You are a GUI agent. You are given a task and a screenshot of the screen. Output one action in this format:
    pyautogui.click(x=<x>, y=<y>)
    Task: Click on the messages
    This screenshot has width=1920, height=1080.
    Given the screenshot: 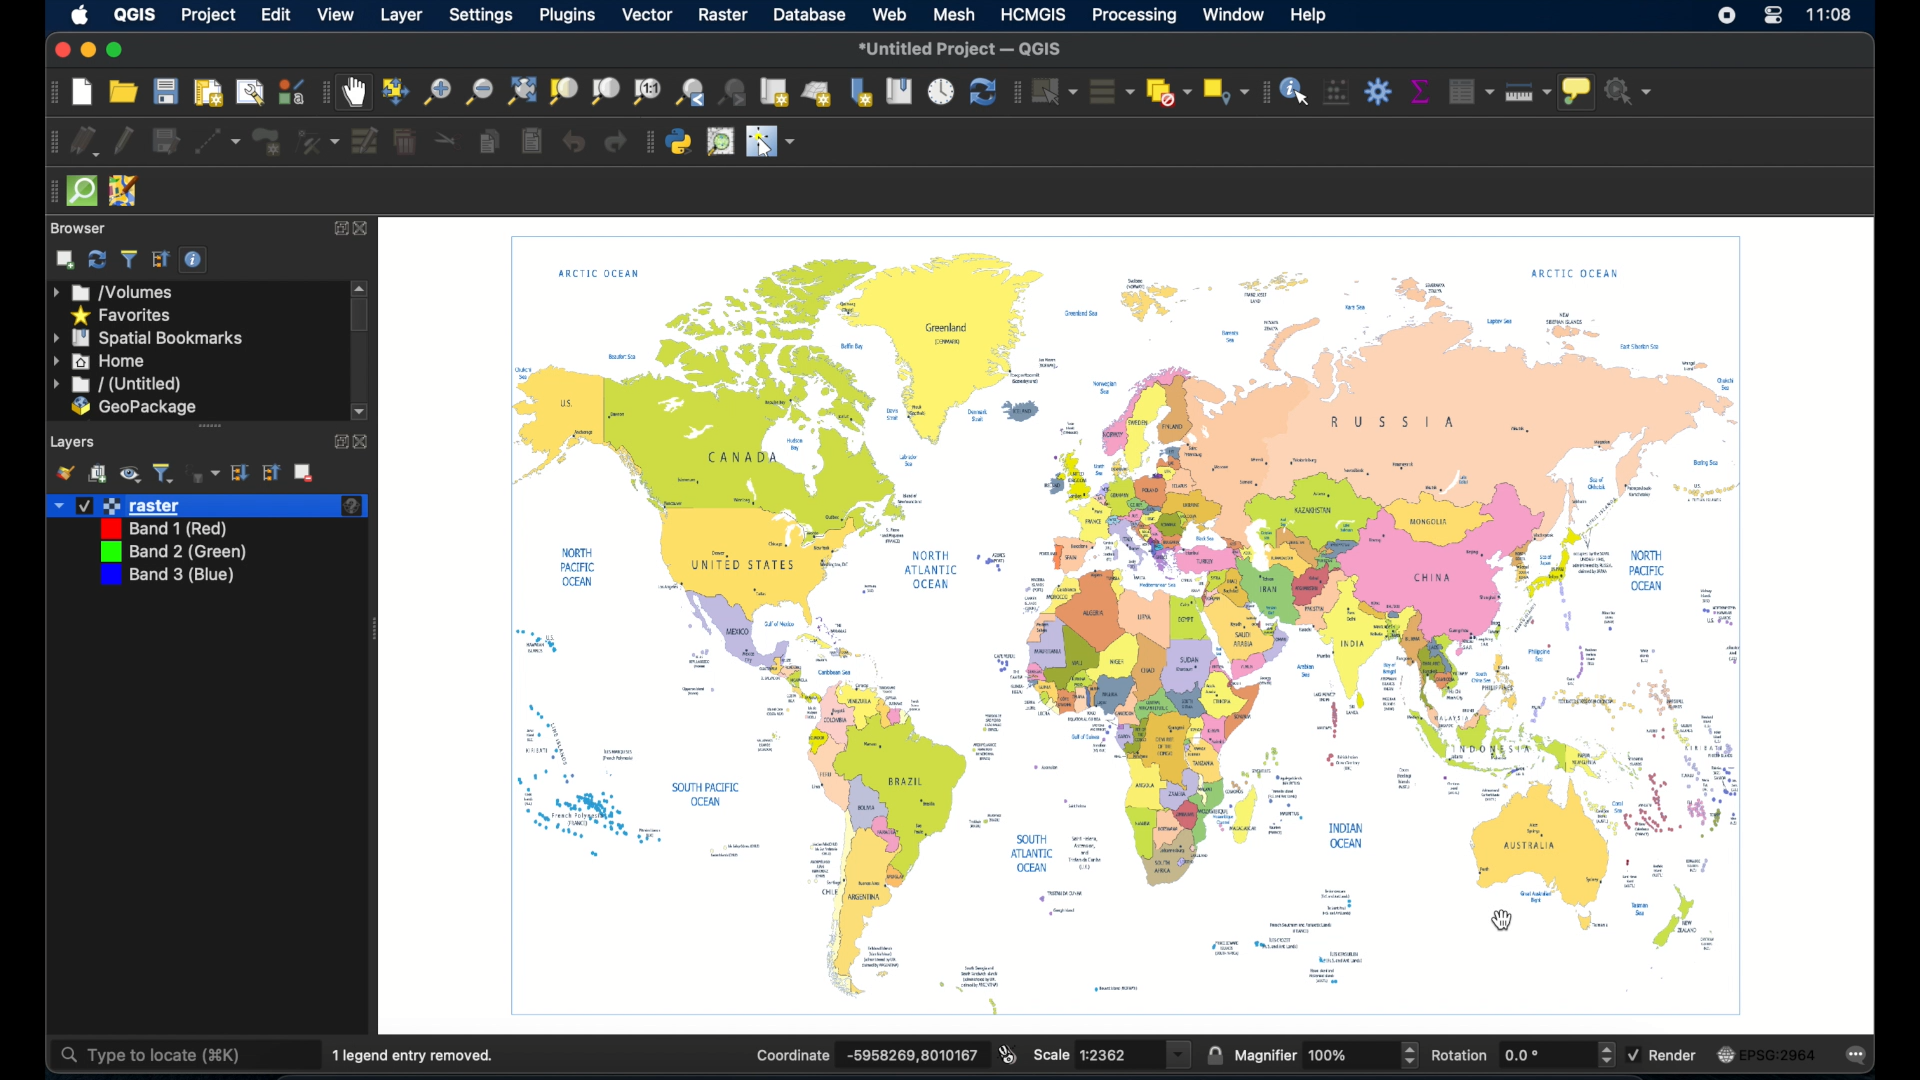 What is the action you would take?
    pyautogui.click(x=1862, y=1054)
    